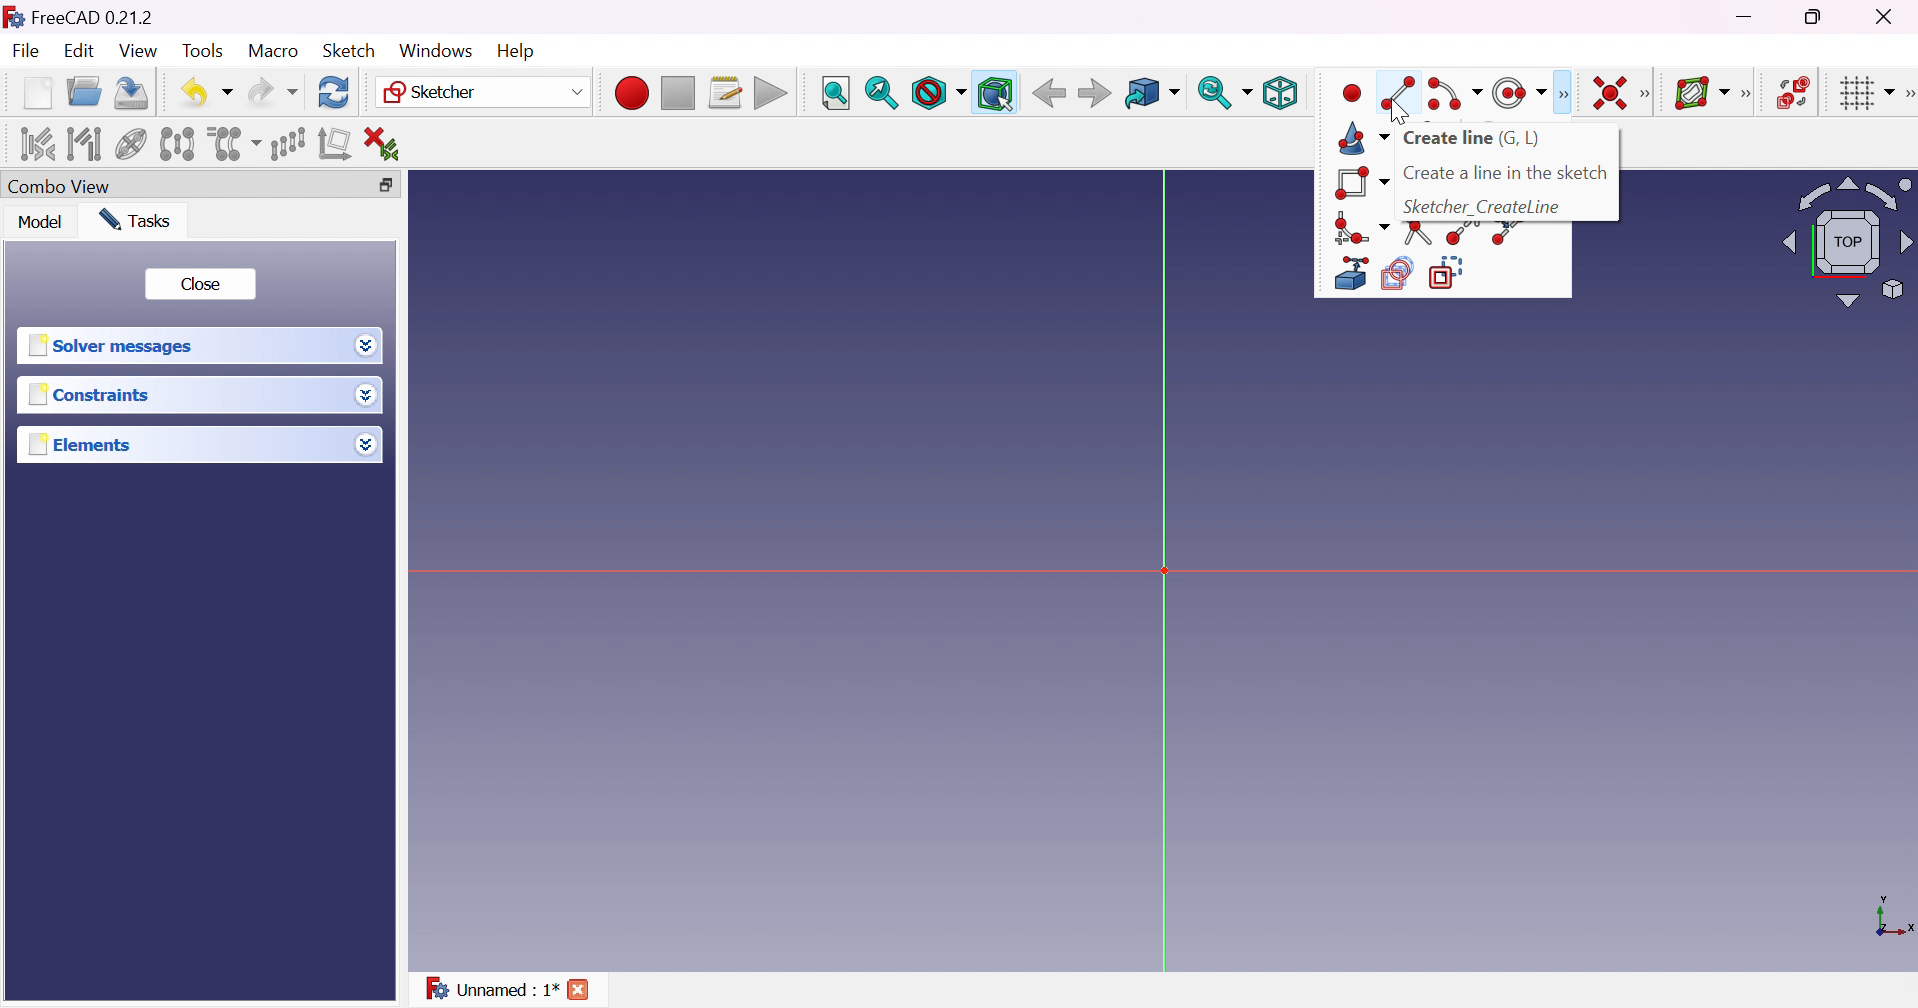 The image size is (1918, 1008). Describe the element at coordinates (89, 397) in the screenshot. I see `Constraints` at that location.